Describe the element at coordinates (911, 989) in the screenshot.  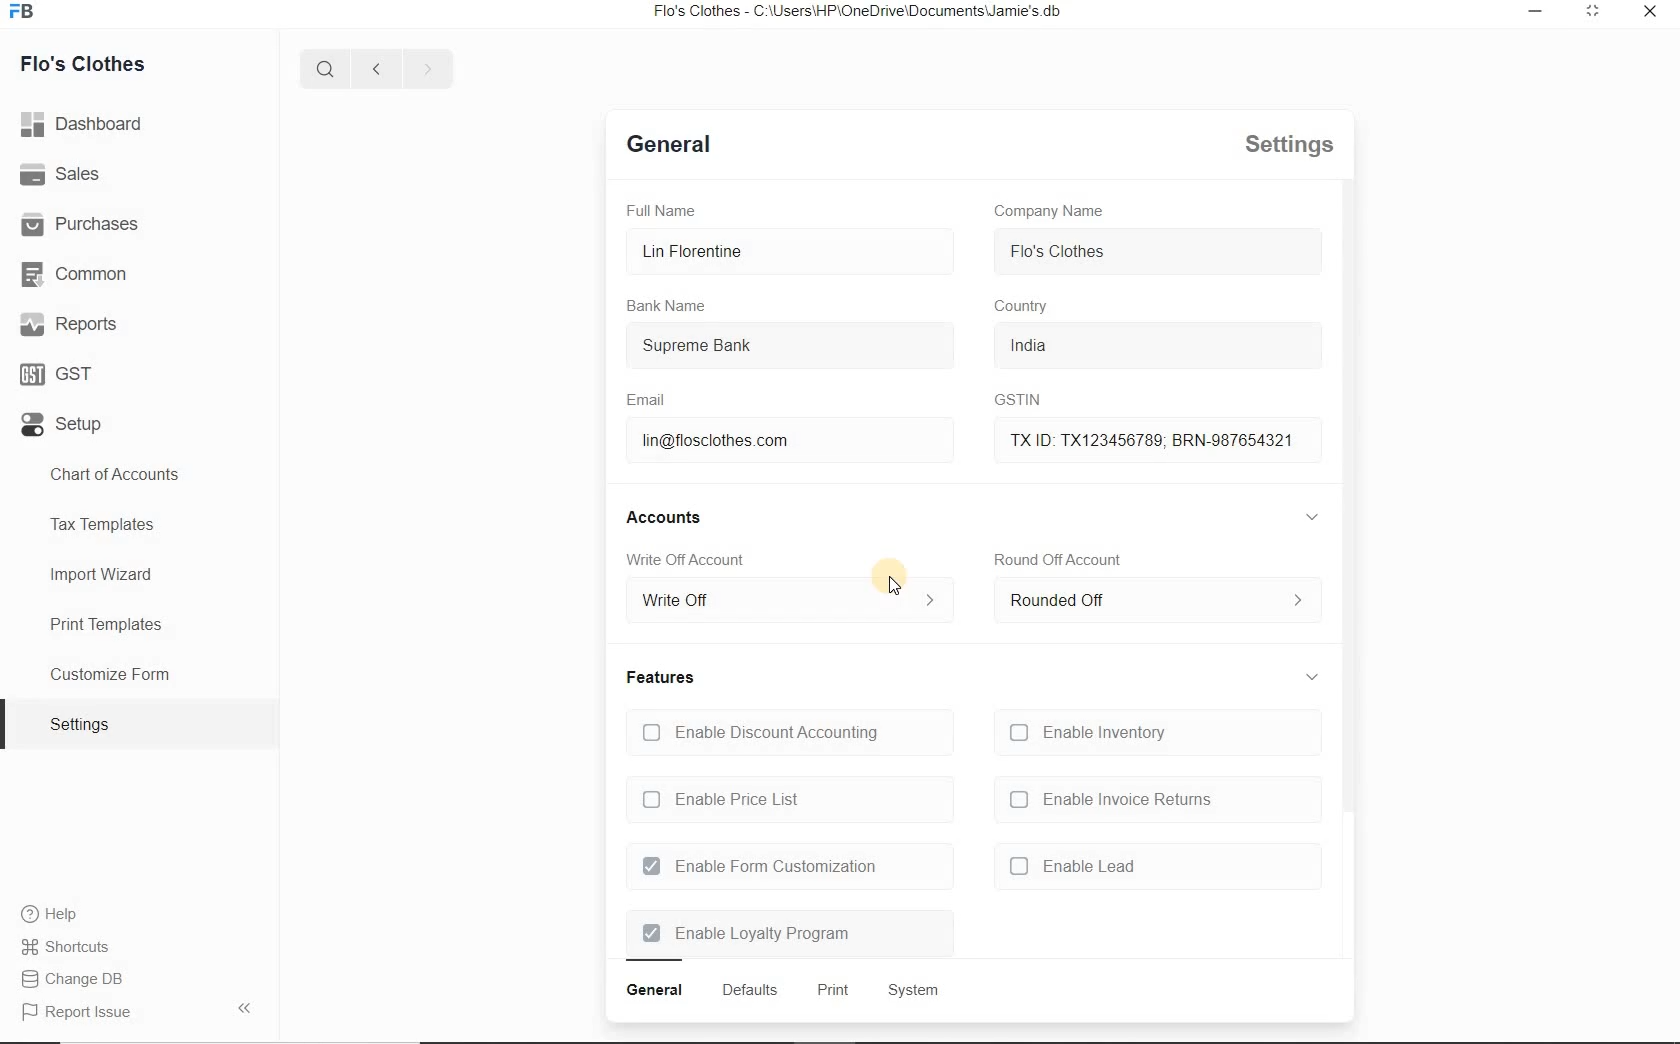
I see `system` at that location.